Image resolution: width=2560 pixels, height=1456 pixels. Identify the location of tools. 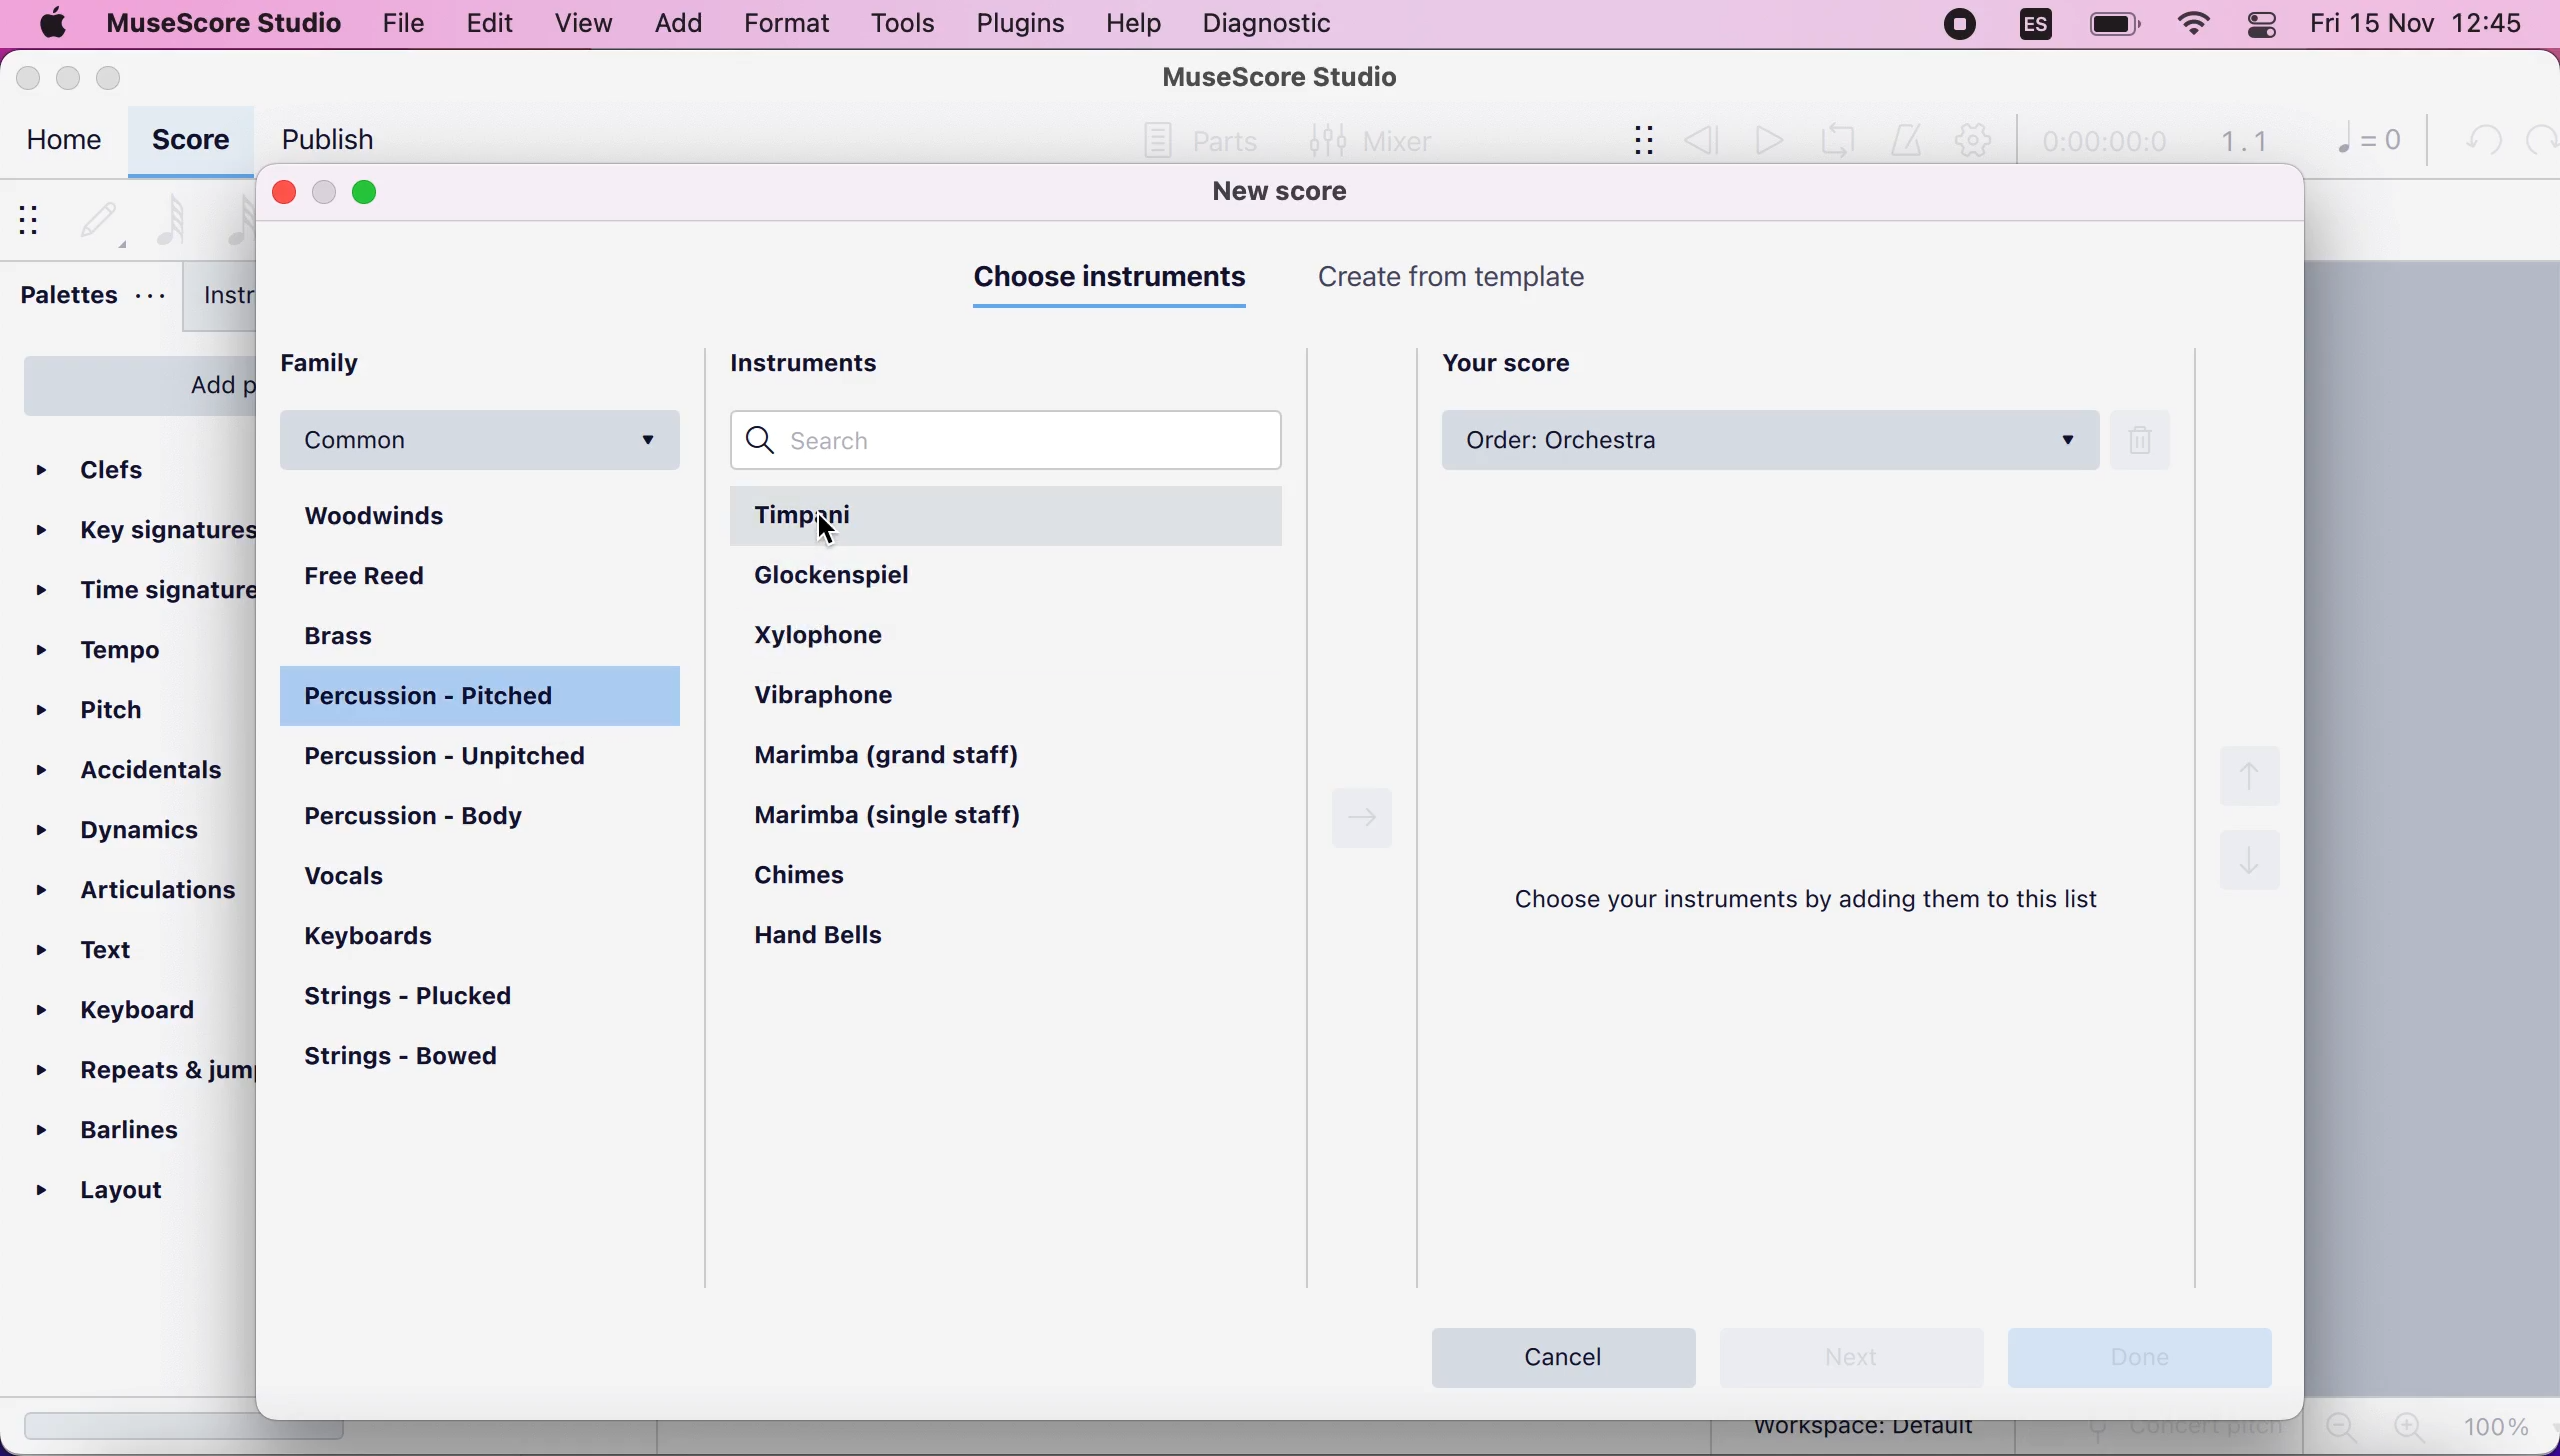
(894, 24).